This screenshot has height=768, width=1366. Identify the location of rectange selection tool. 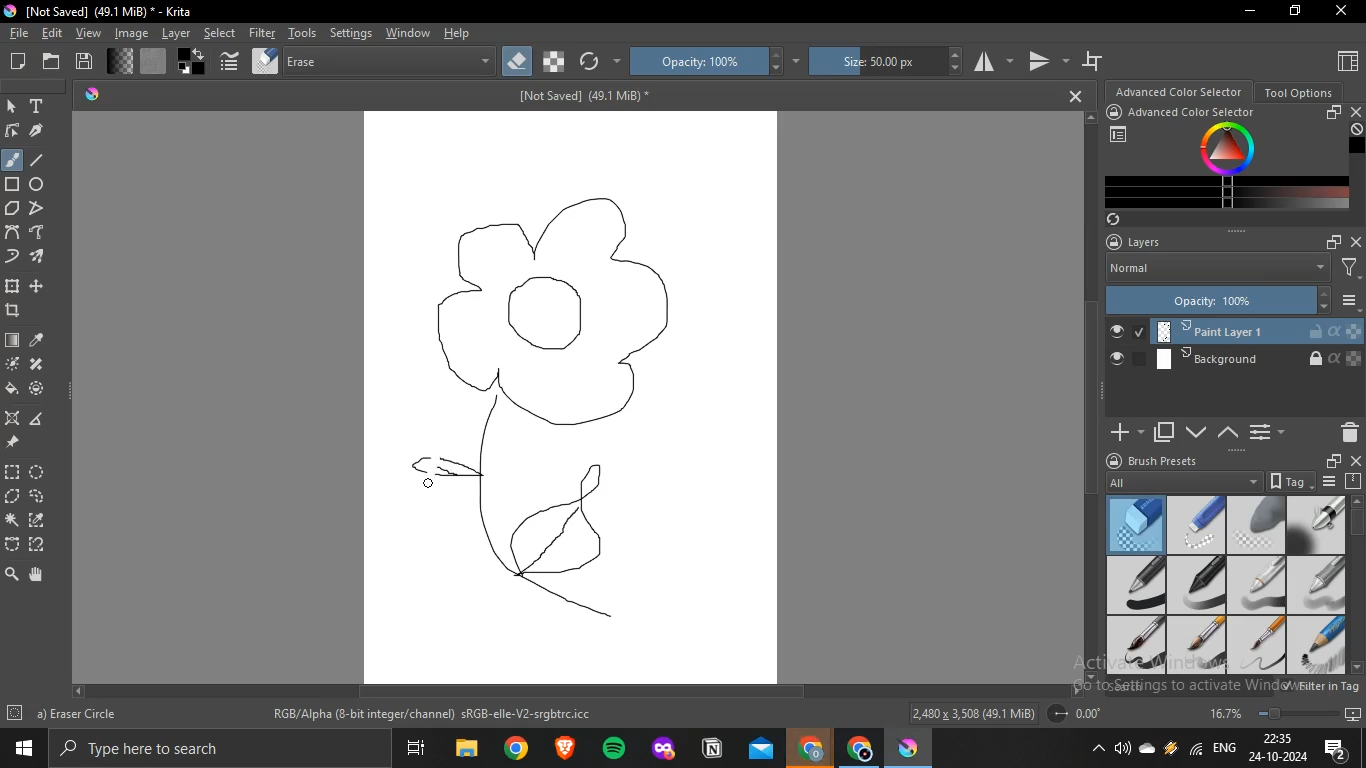
(12, 471).